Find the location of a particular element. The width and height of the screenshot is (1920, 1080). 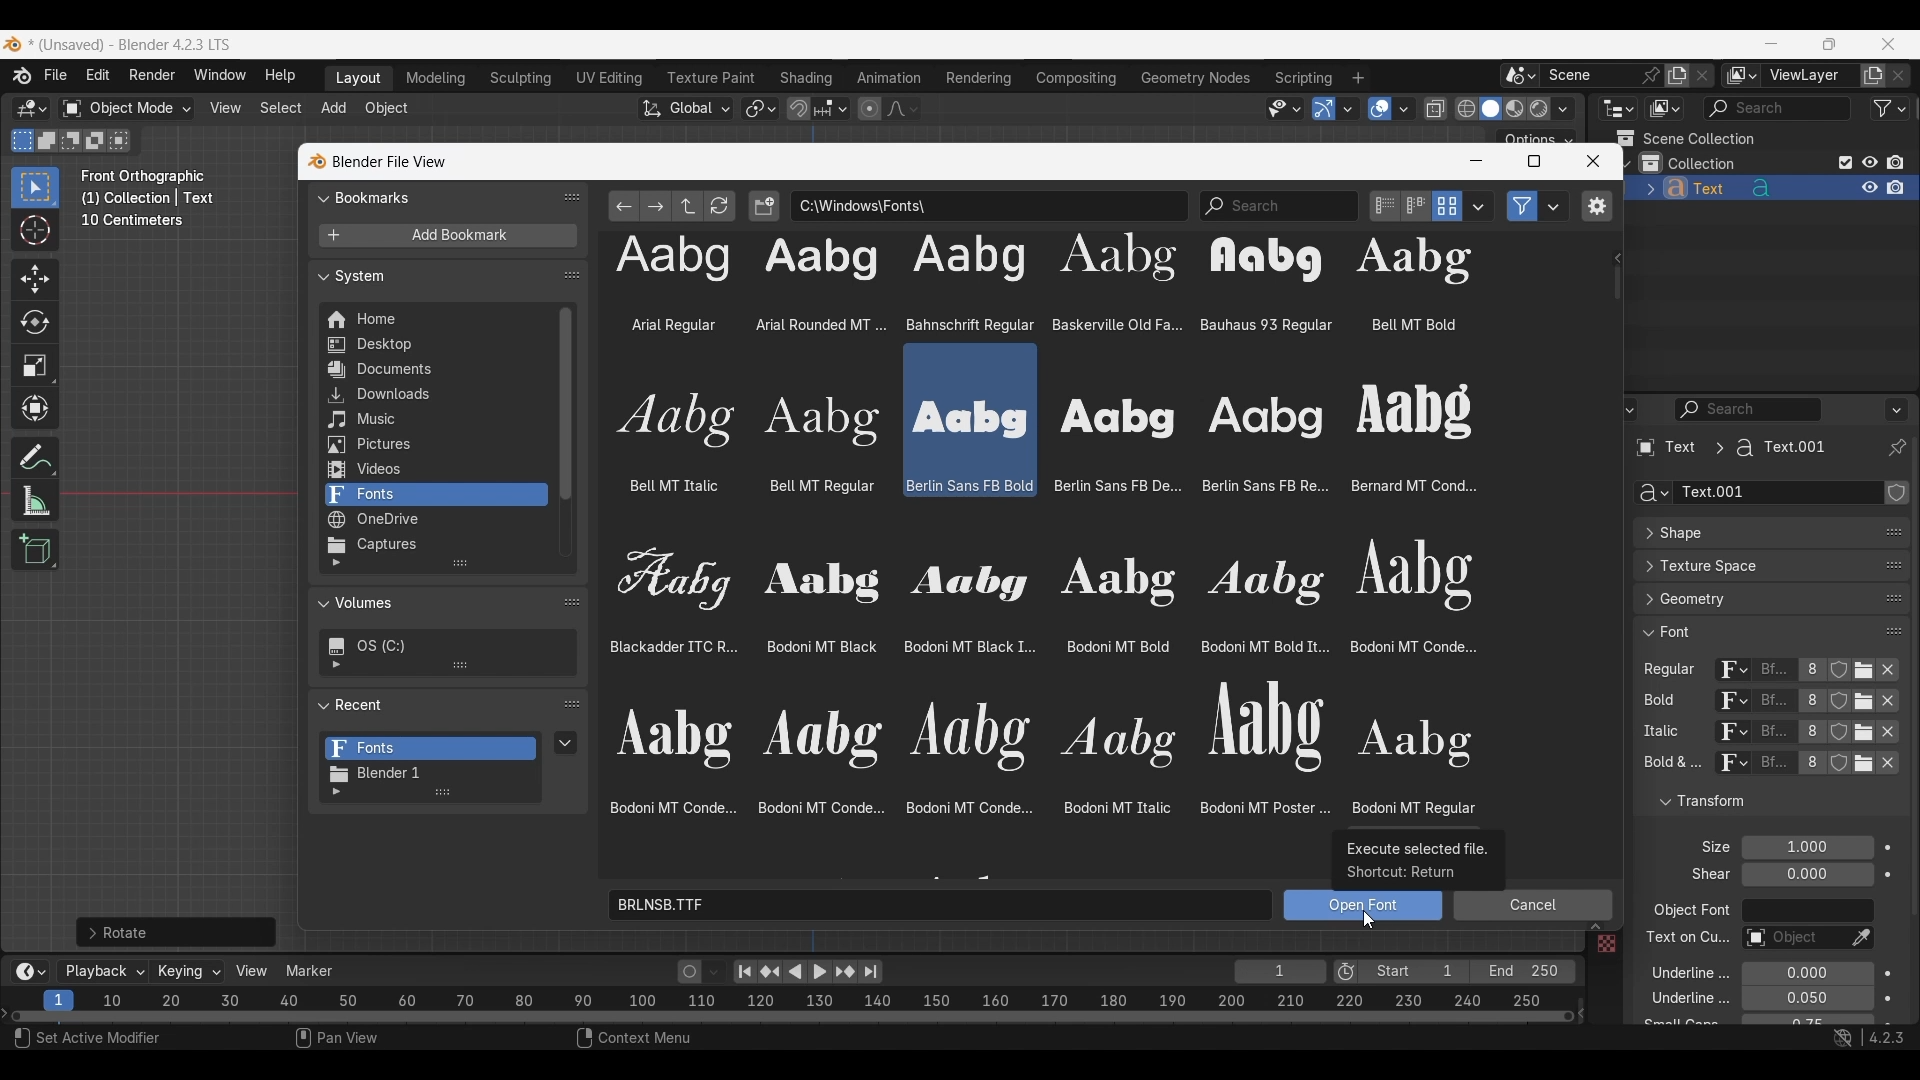

Editor type is located at coordinates (1618, 108).